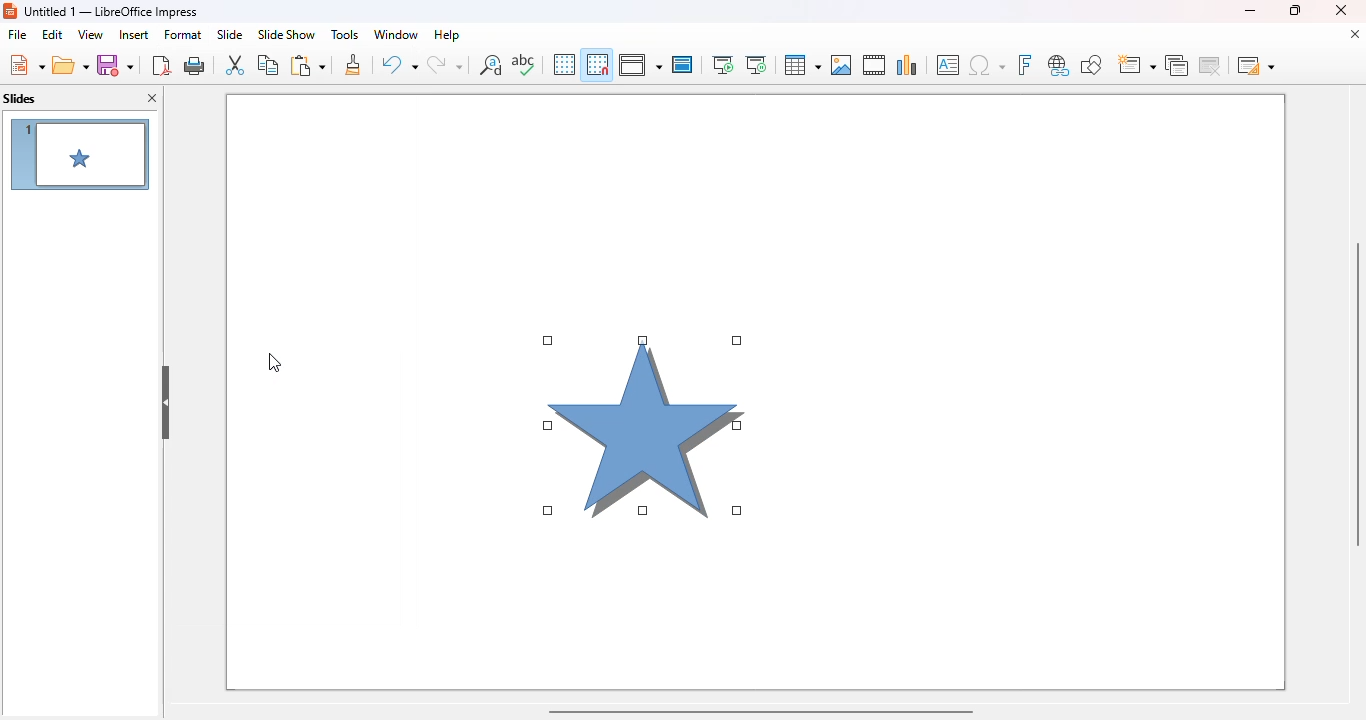  Describe the element at coordinates (229, 34) in the screenshot. I see `slide` at that location.